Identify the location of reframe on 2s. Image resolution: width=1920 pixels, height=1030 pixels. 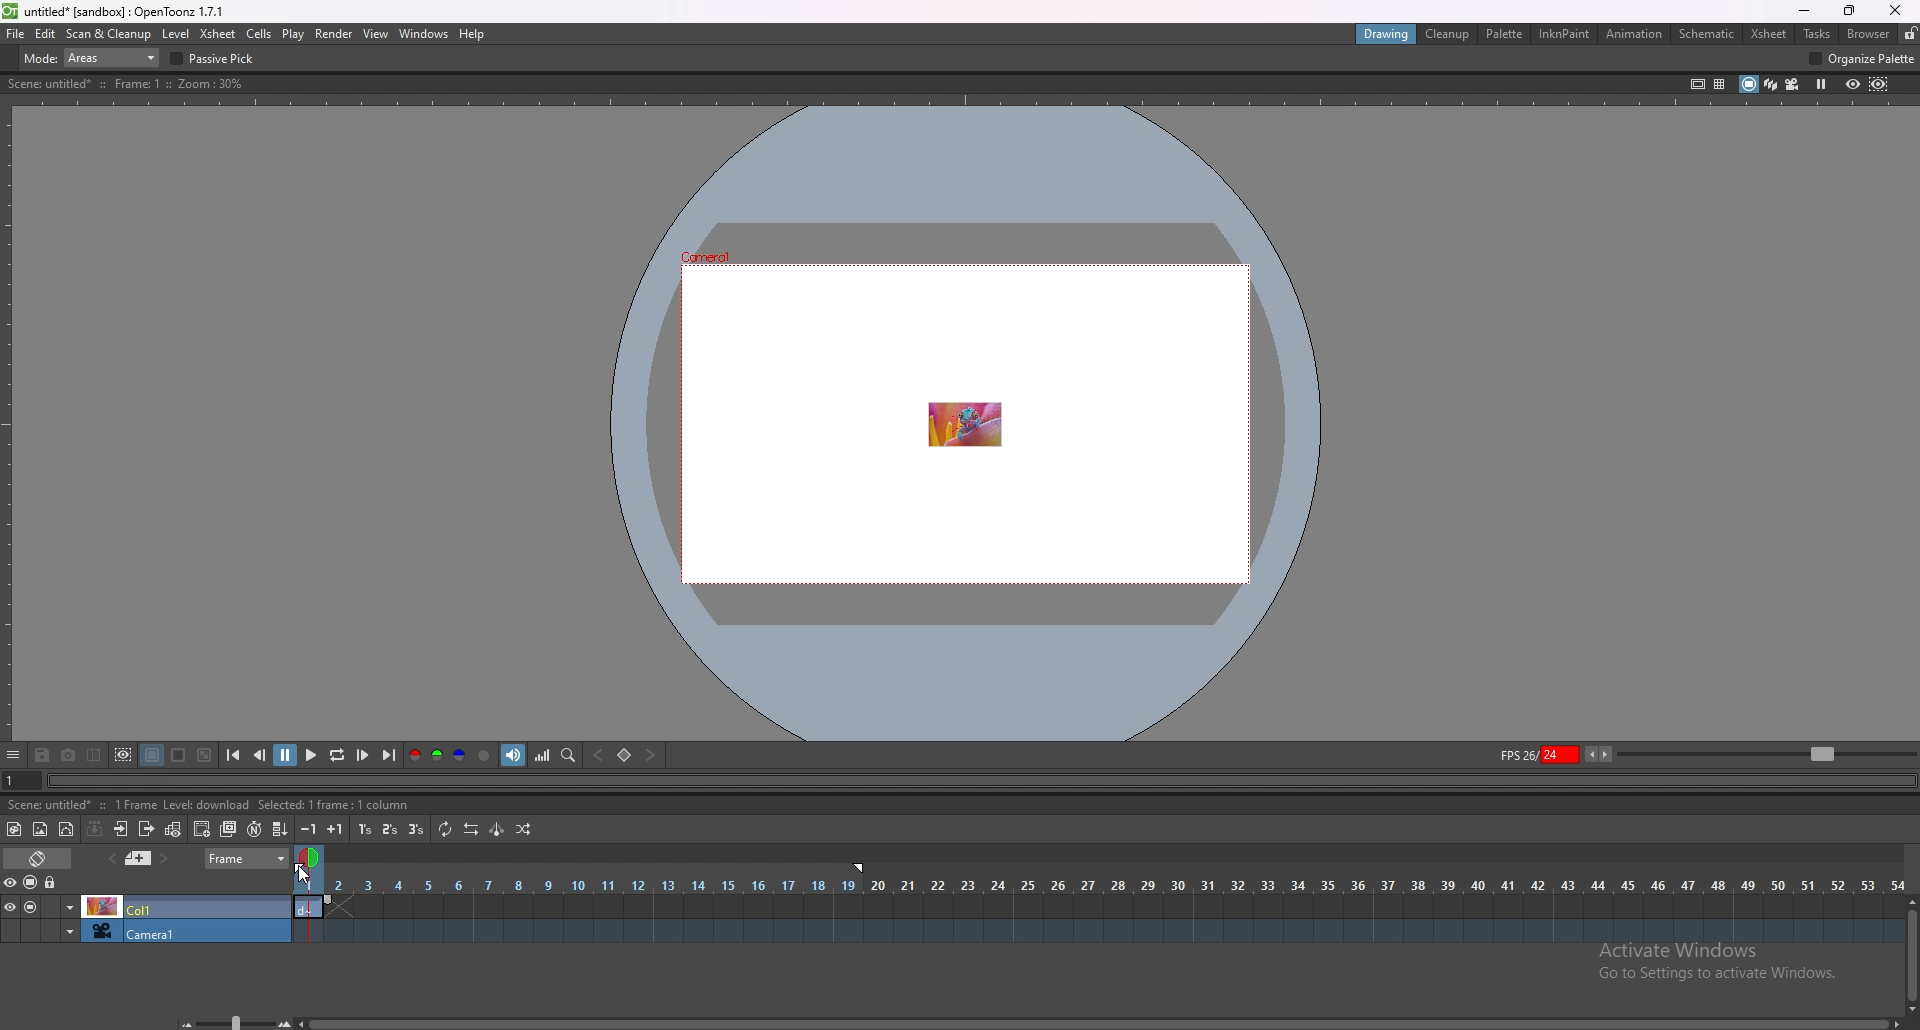
(391, 829).